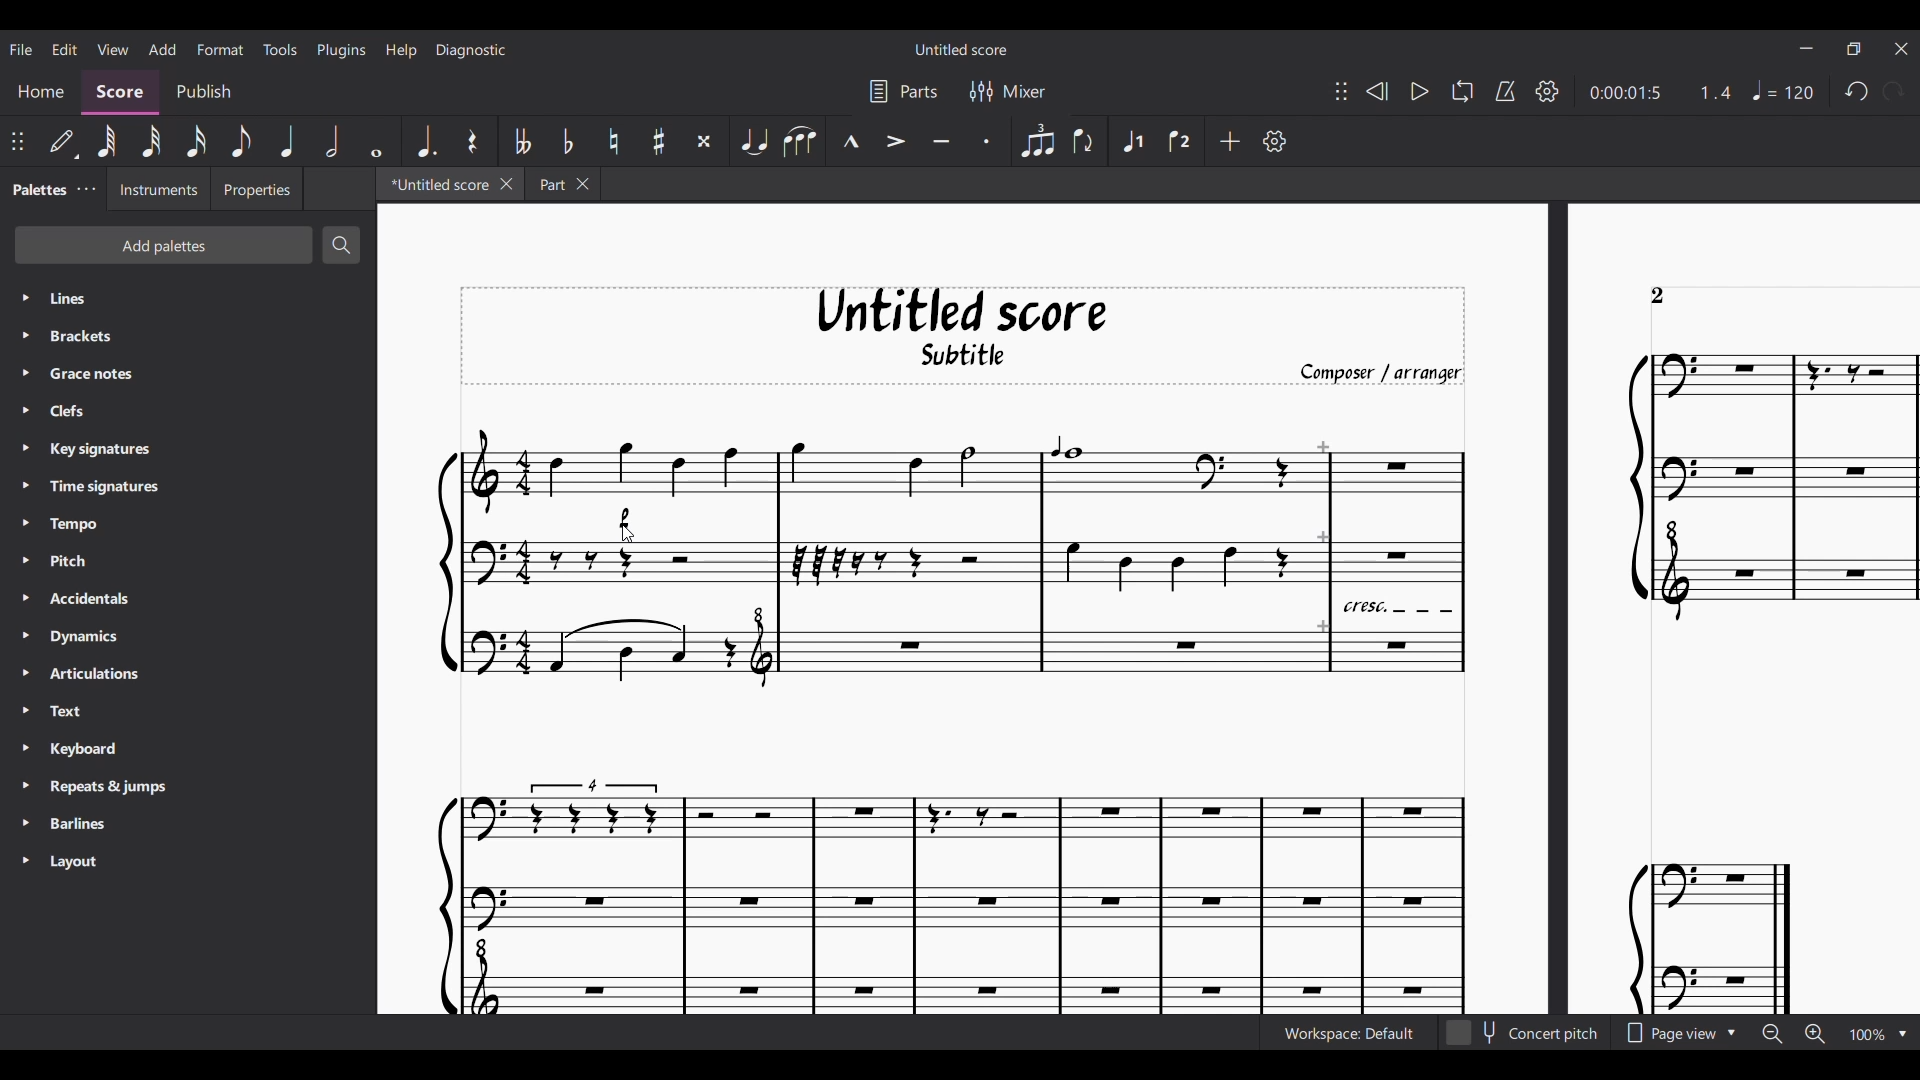  I want to click on Palette list, so click(207, 581).